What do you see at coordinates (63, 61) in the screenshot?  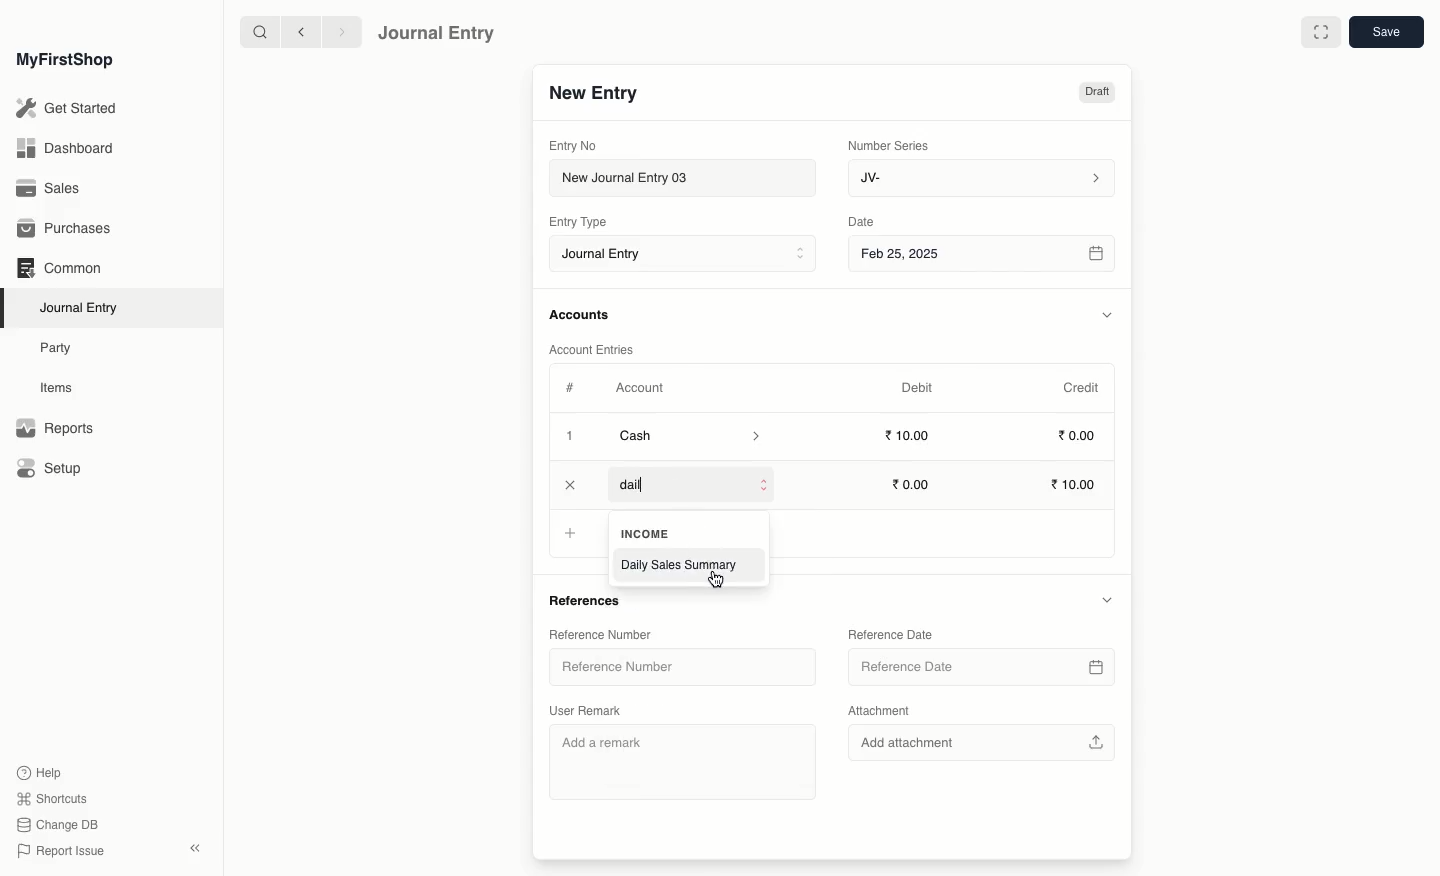 I see `MyFirstShop` at bounding box center [63, 61].